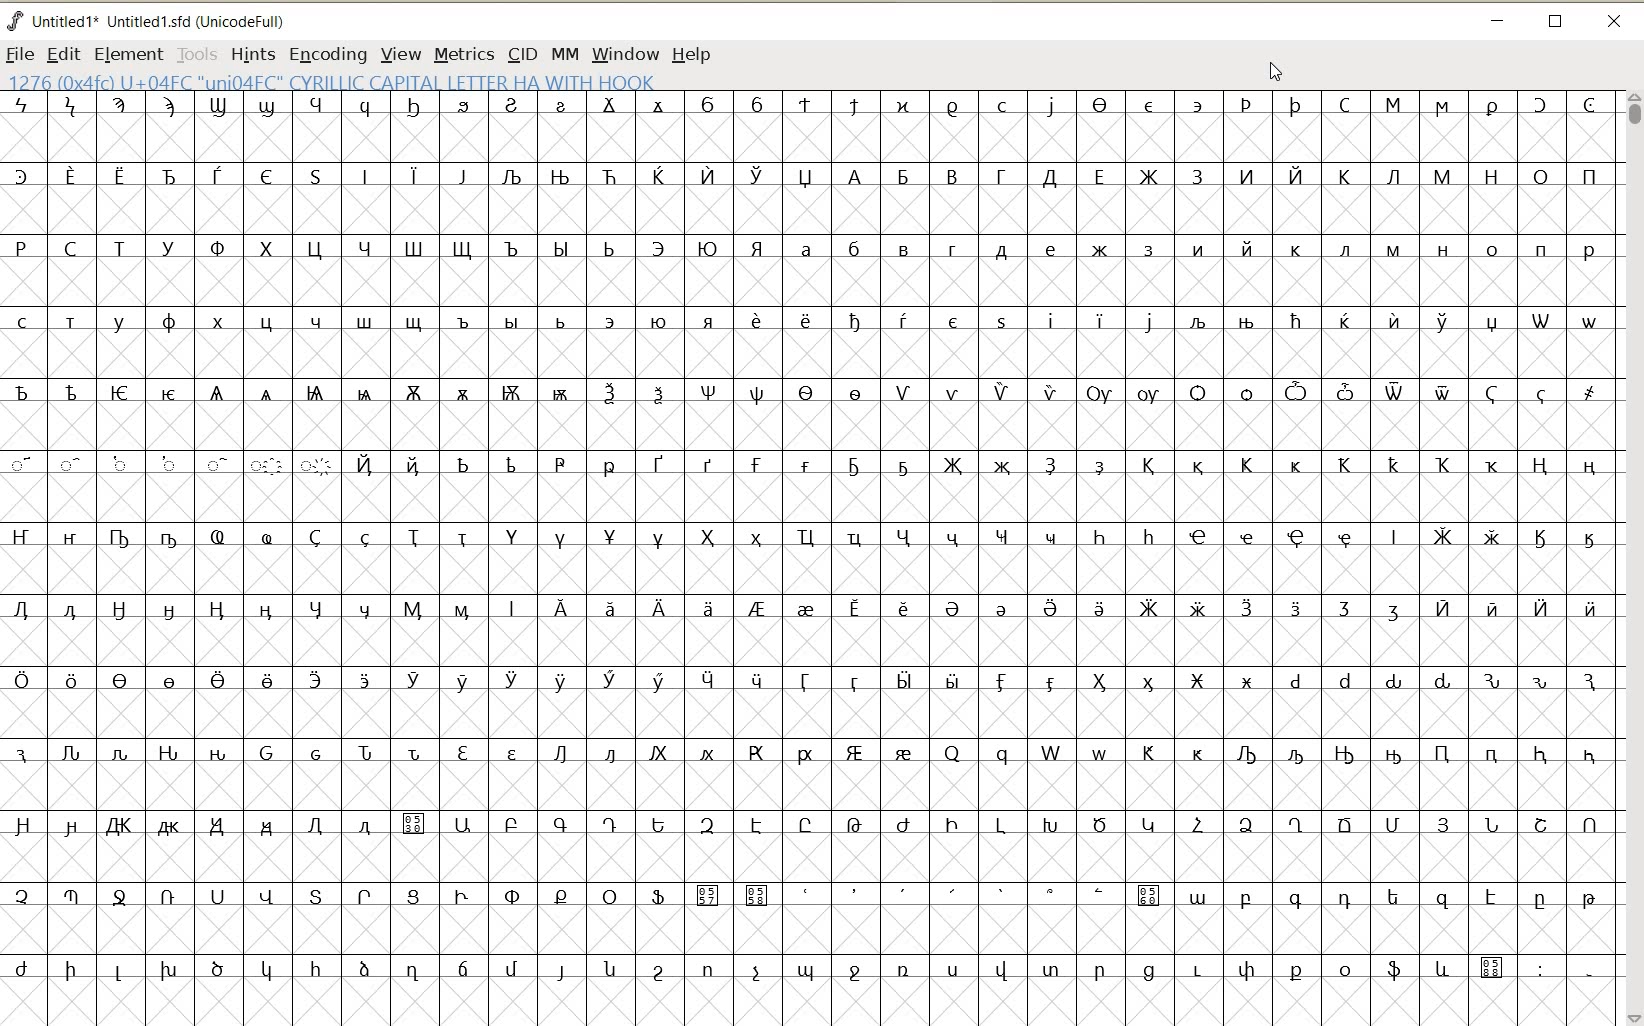 Image resolution: width=1644 pixels, height=1026 pixels. I want to click on MINIMIZE, so click(1498, 21).